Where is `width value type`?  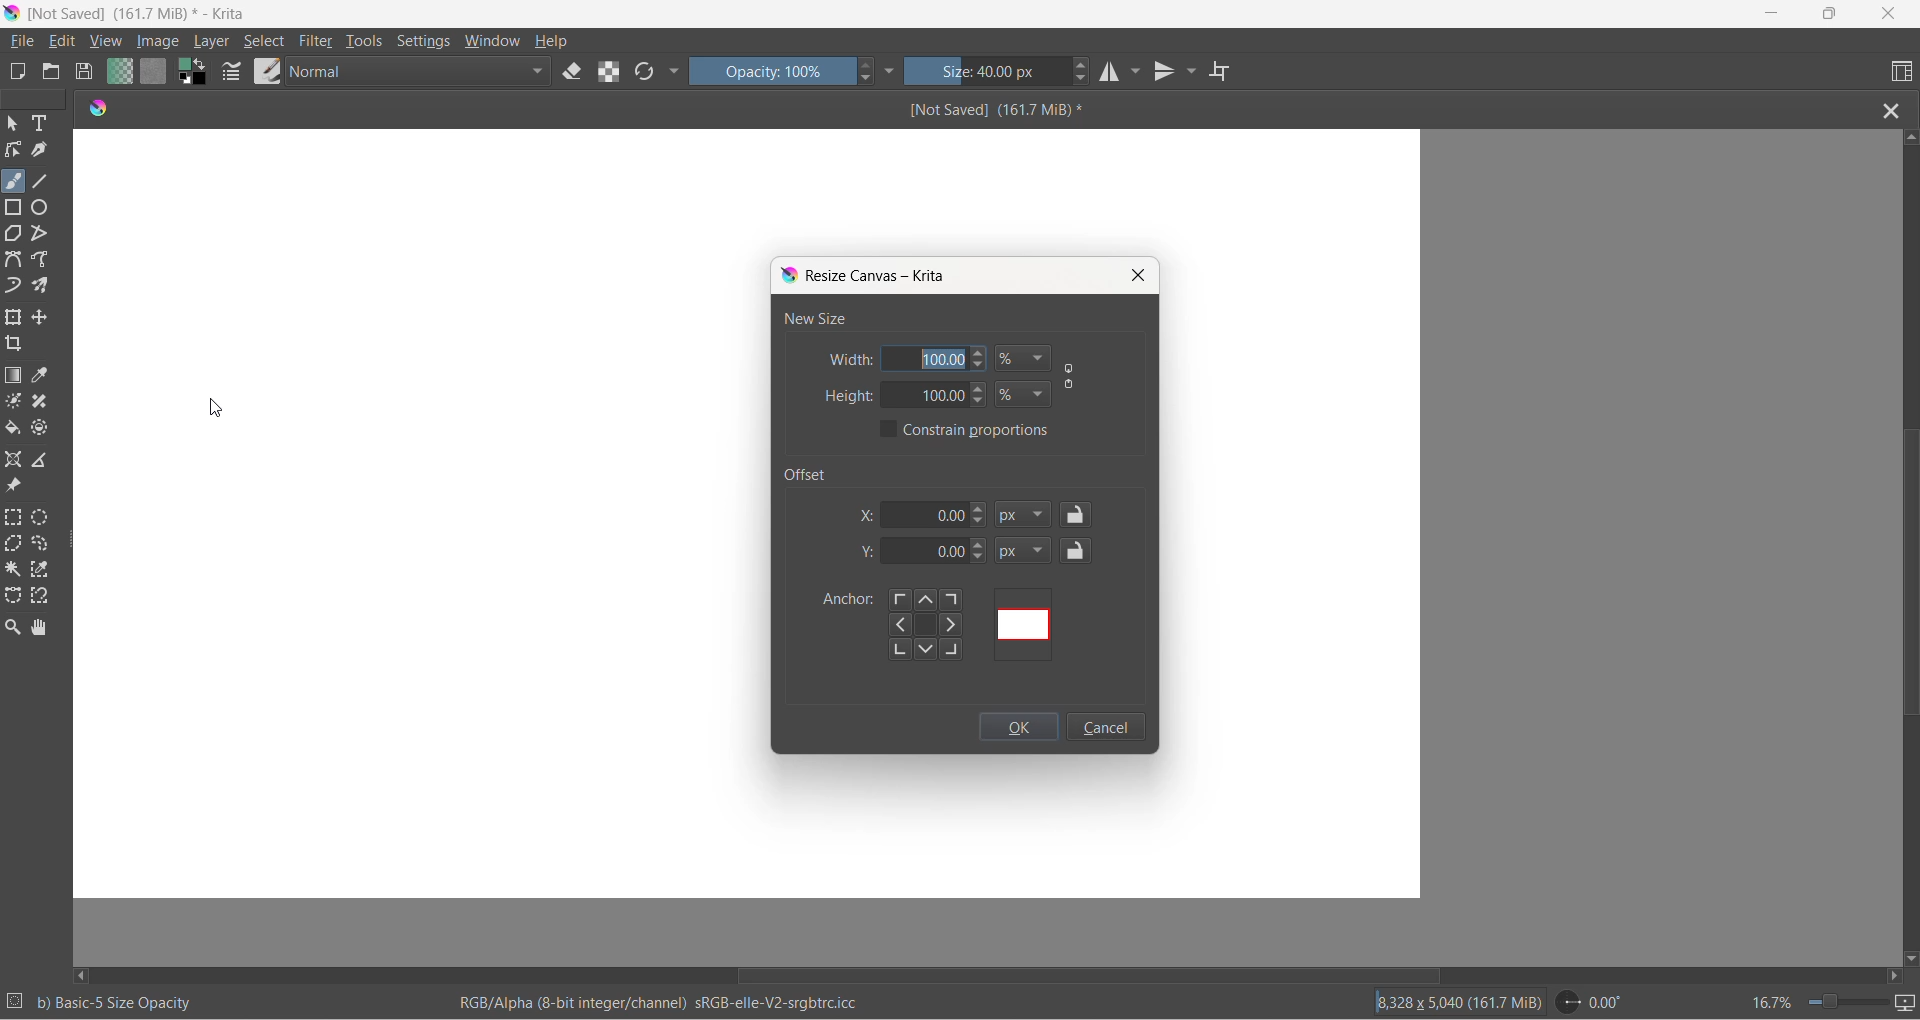 width value type is located at coordinates (1025, 359).